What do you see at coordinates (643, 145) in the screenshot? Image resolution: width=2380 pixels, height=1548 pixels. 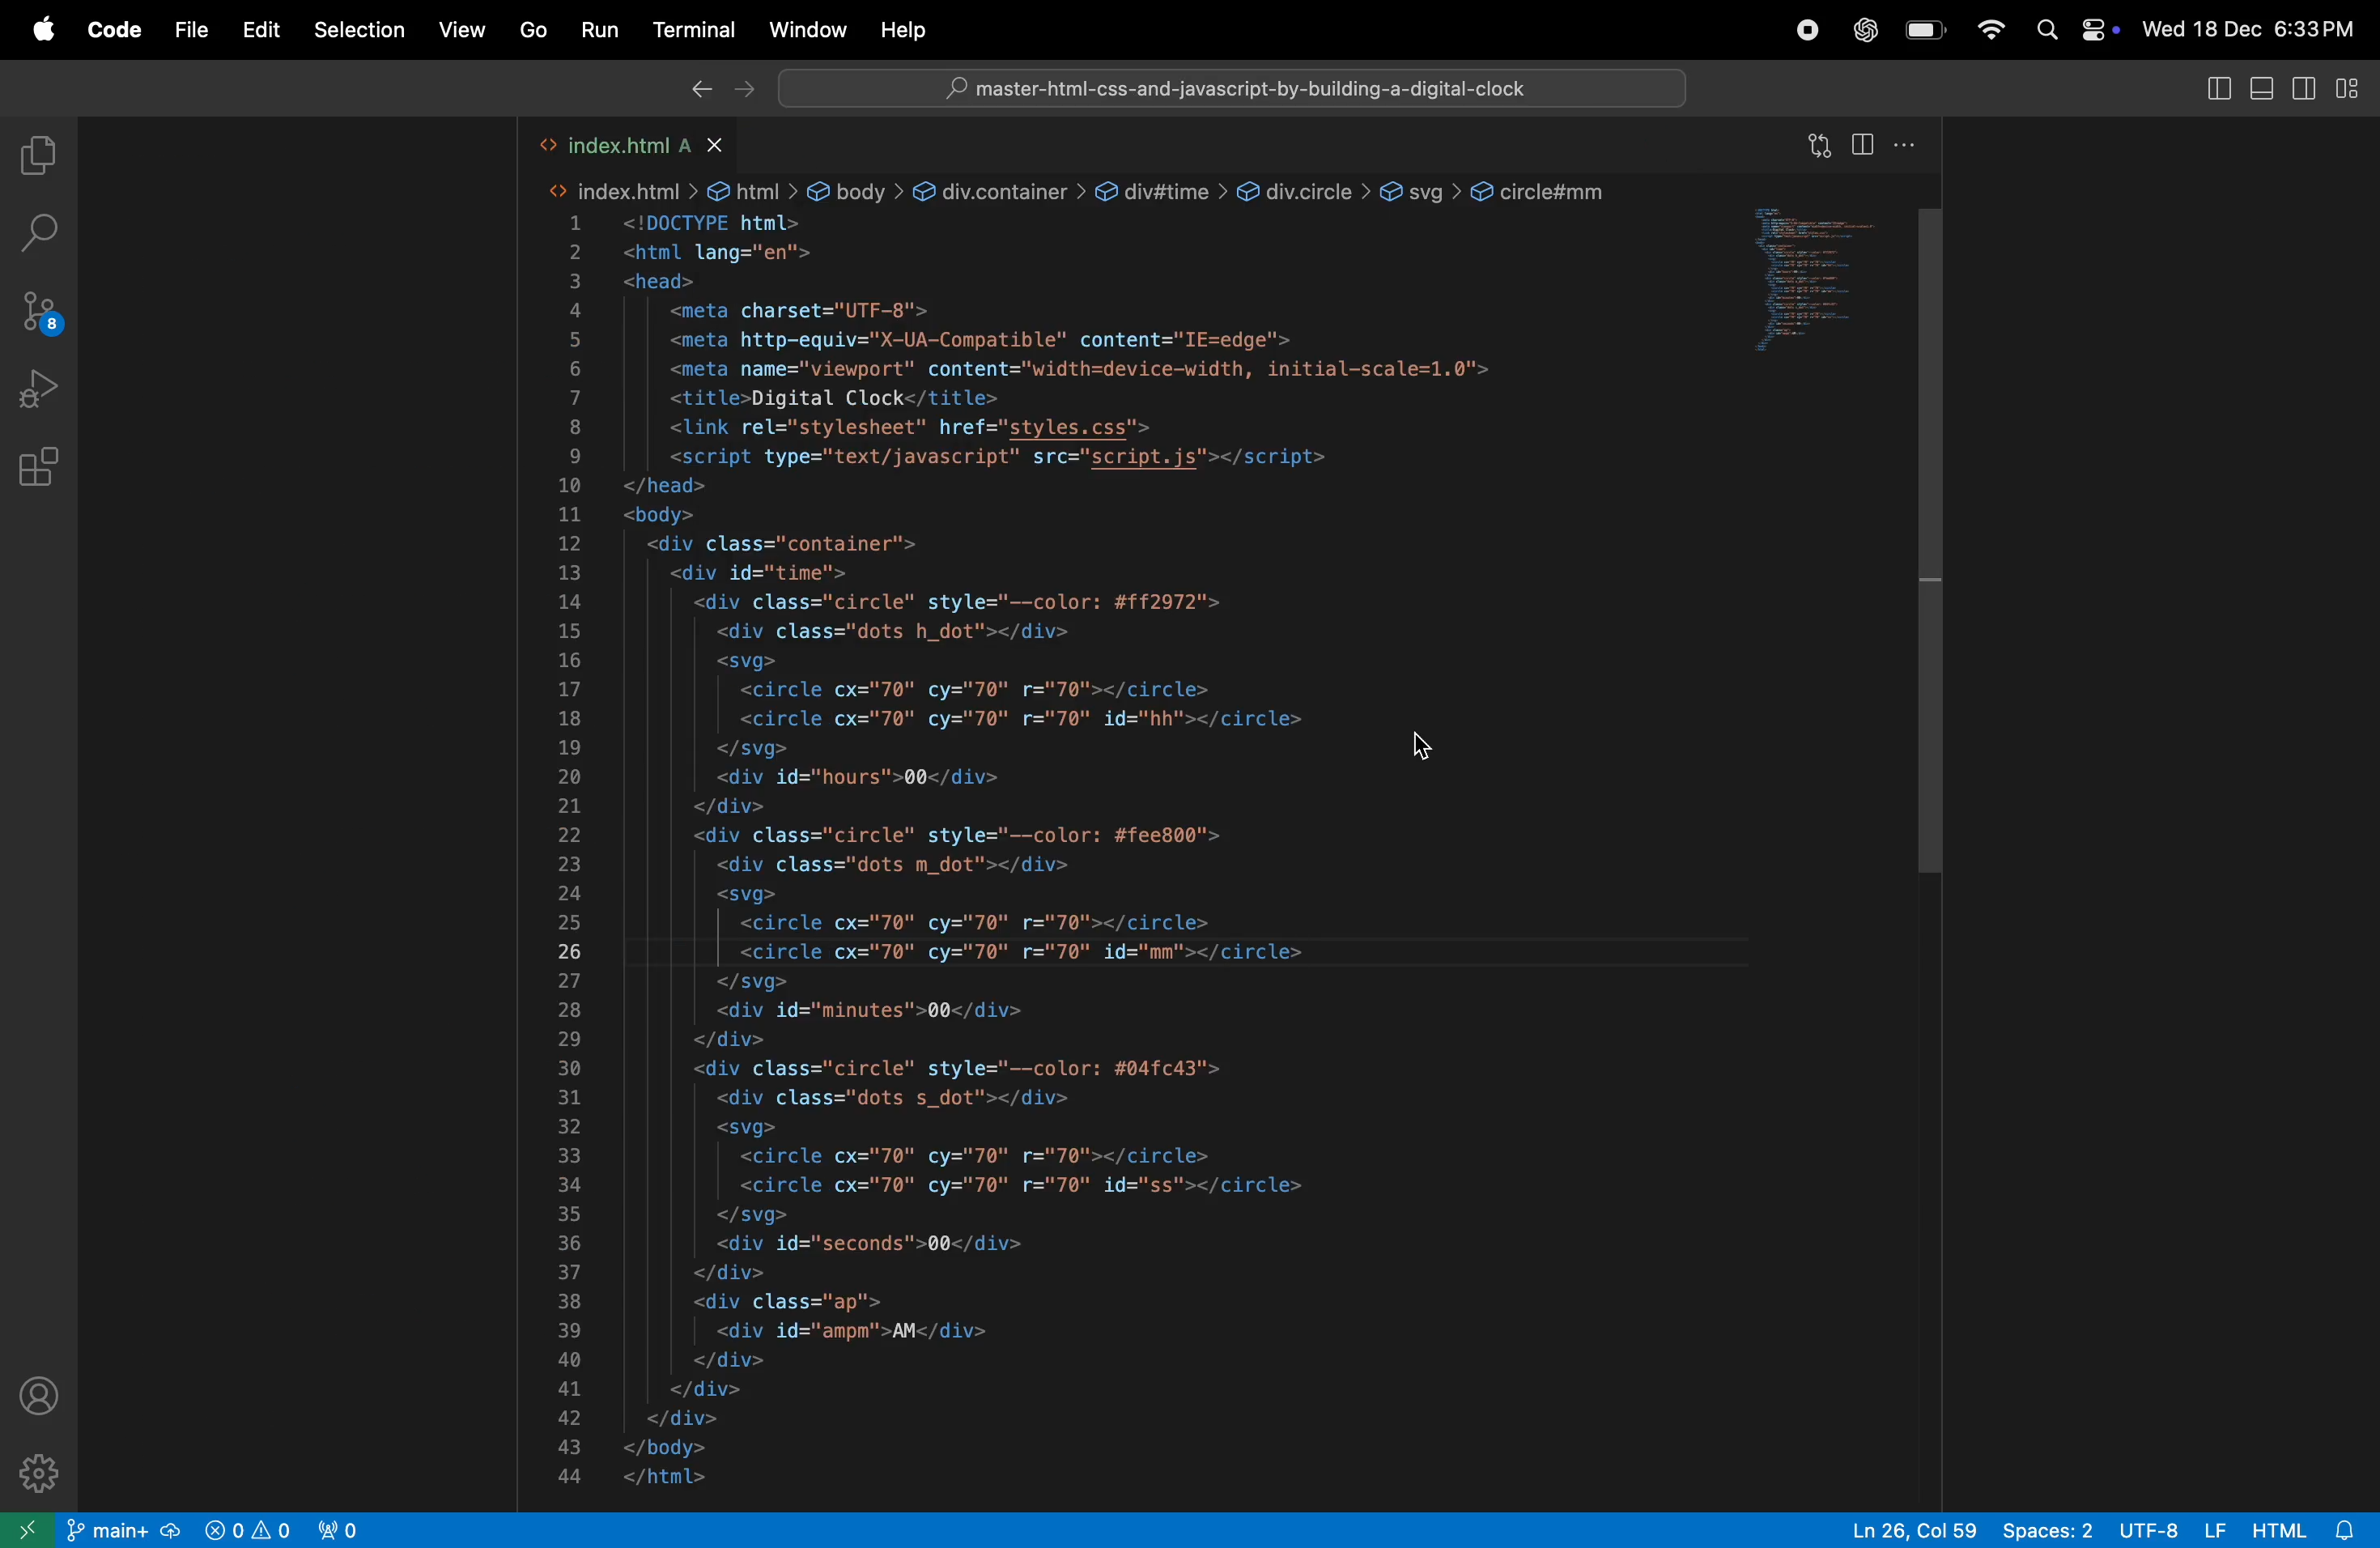 I see `index.html` at bounding box center [643, 145].